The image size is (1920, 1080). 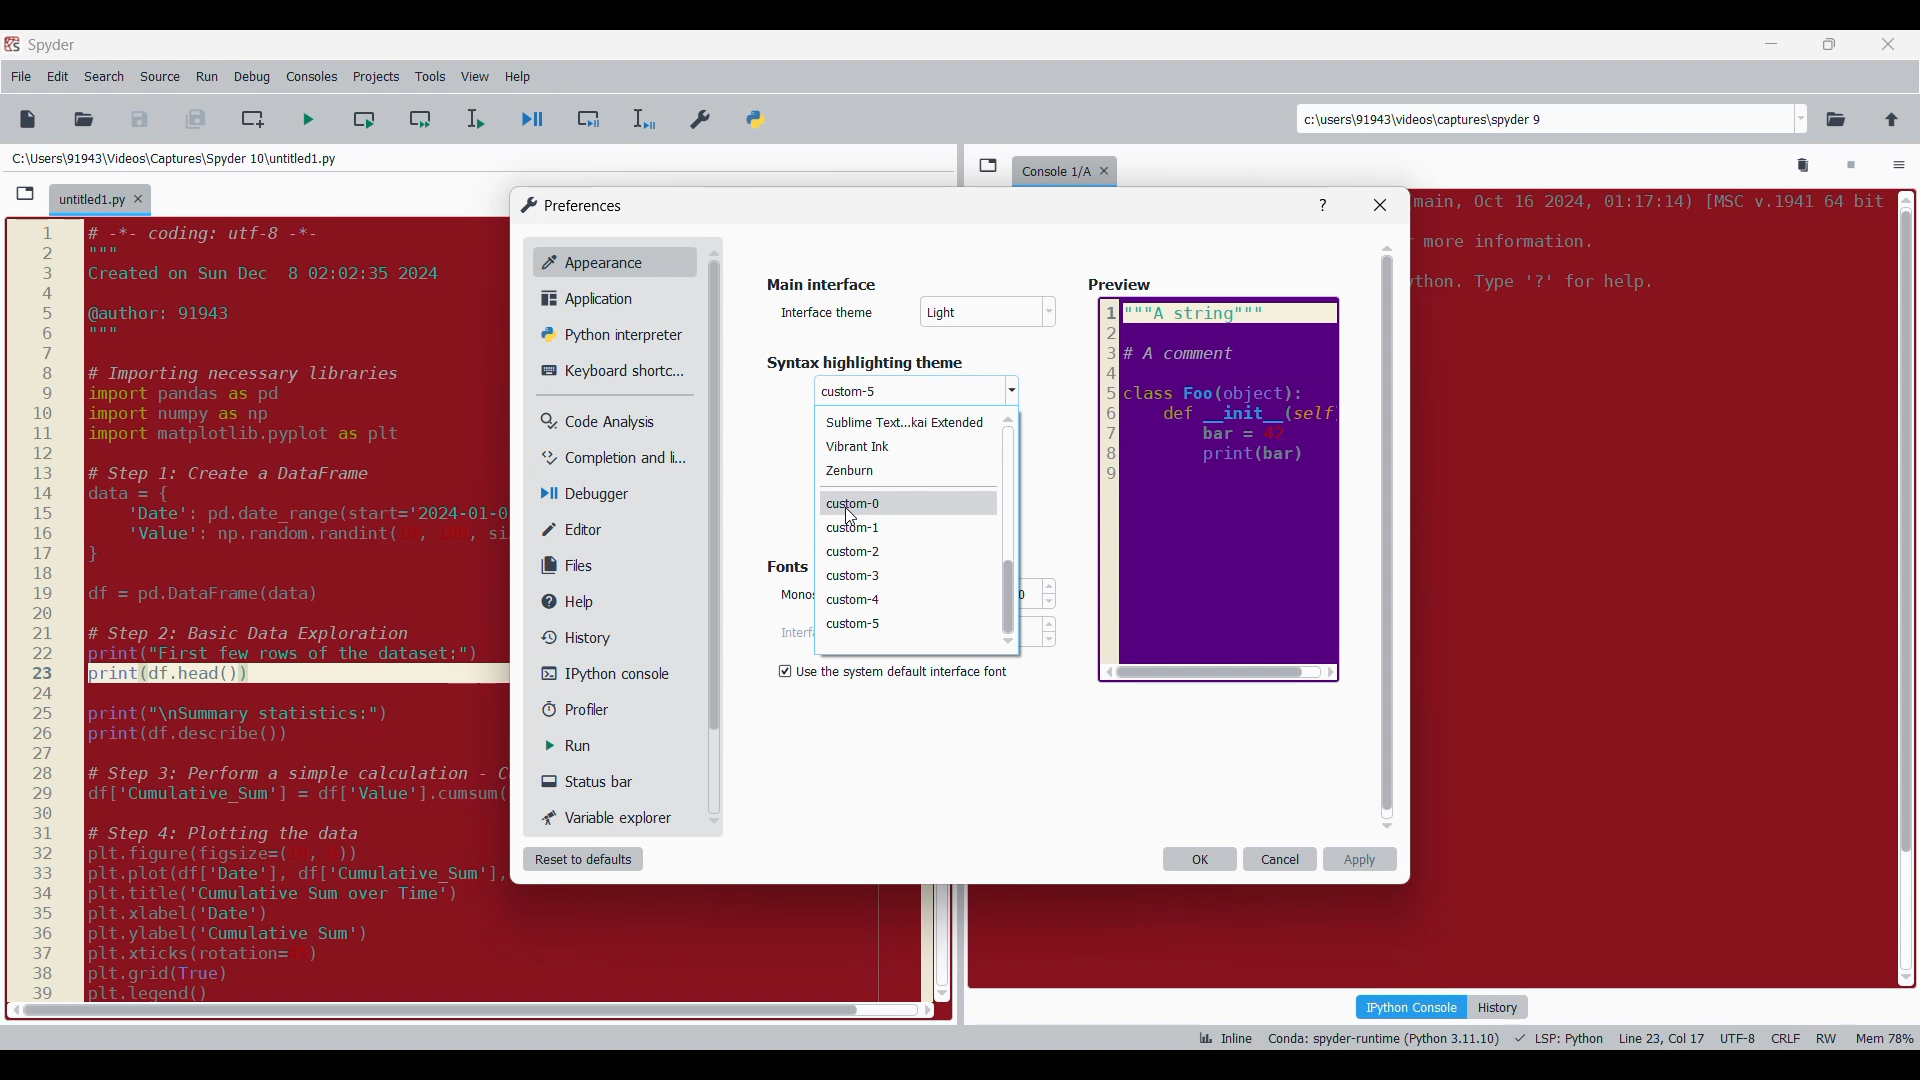 What do you see at coordinates (21, 77) in the screenshot?
I see `File menu ` at bounding box center [21, 77].